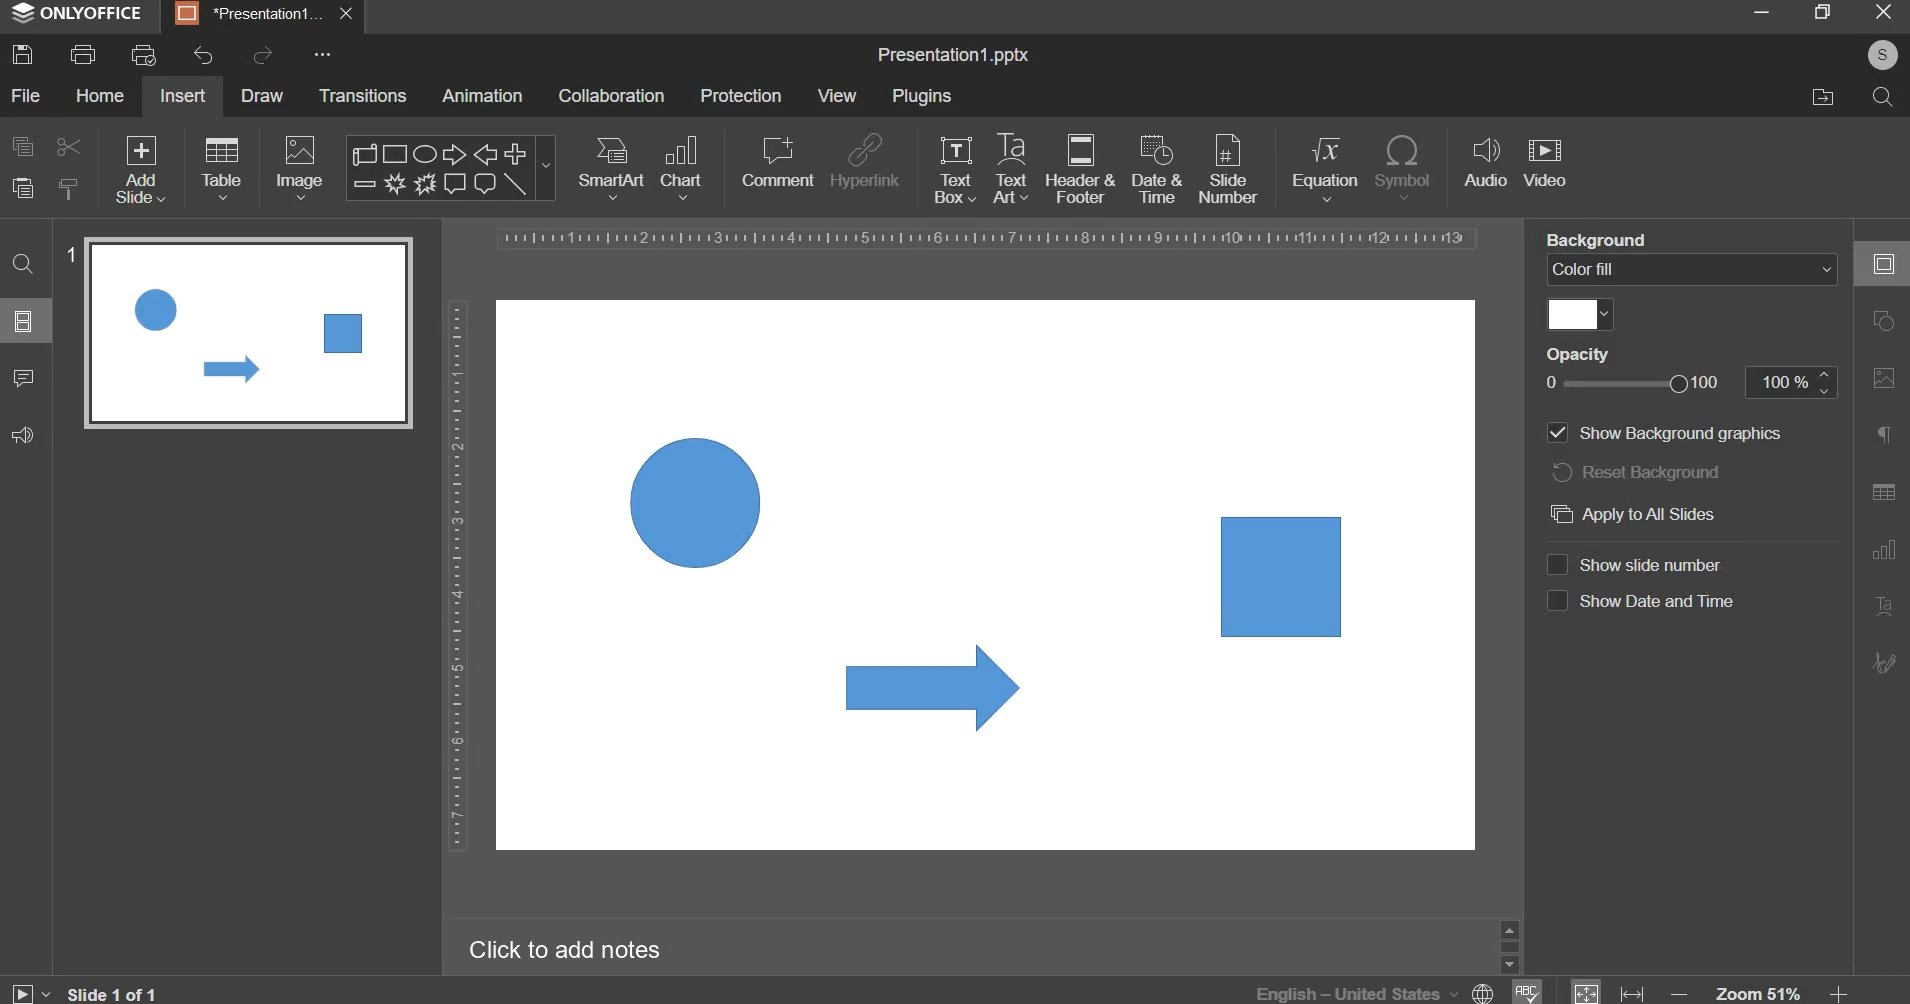 This screenshot has height=1004, width=1910. Describe the element at coordinates (1283, 576) in the screenshot. I see `rectangle` at that location.